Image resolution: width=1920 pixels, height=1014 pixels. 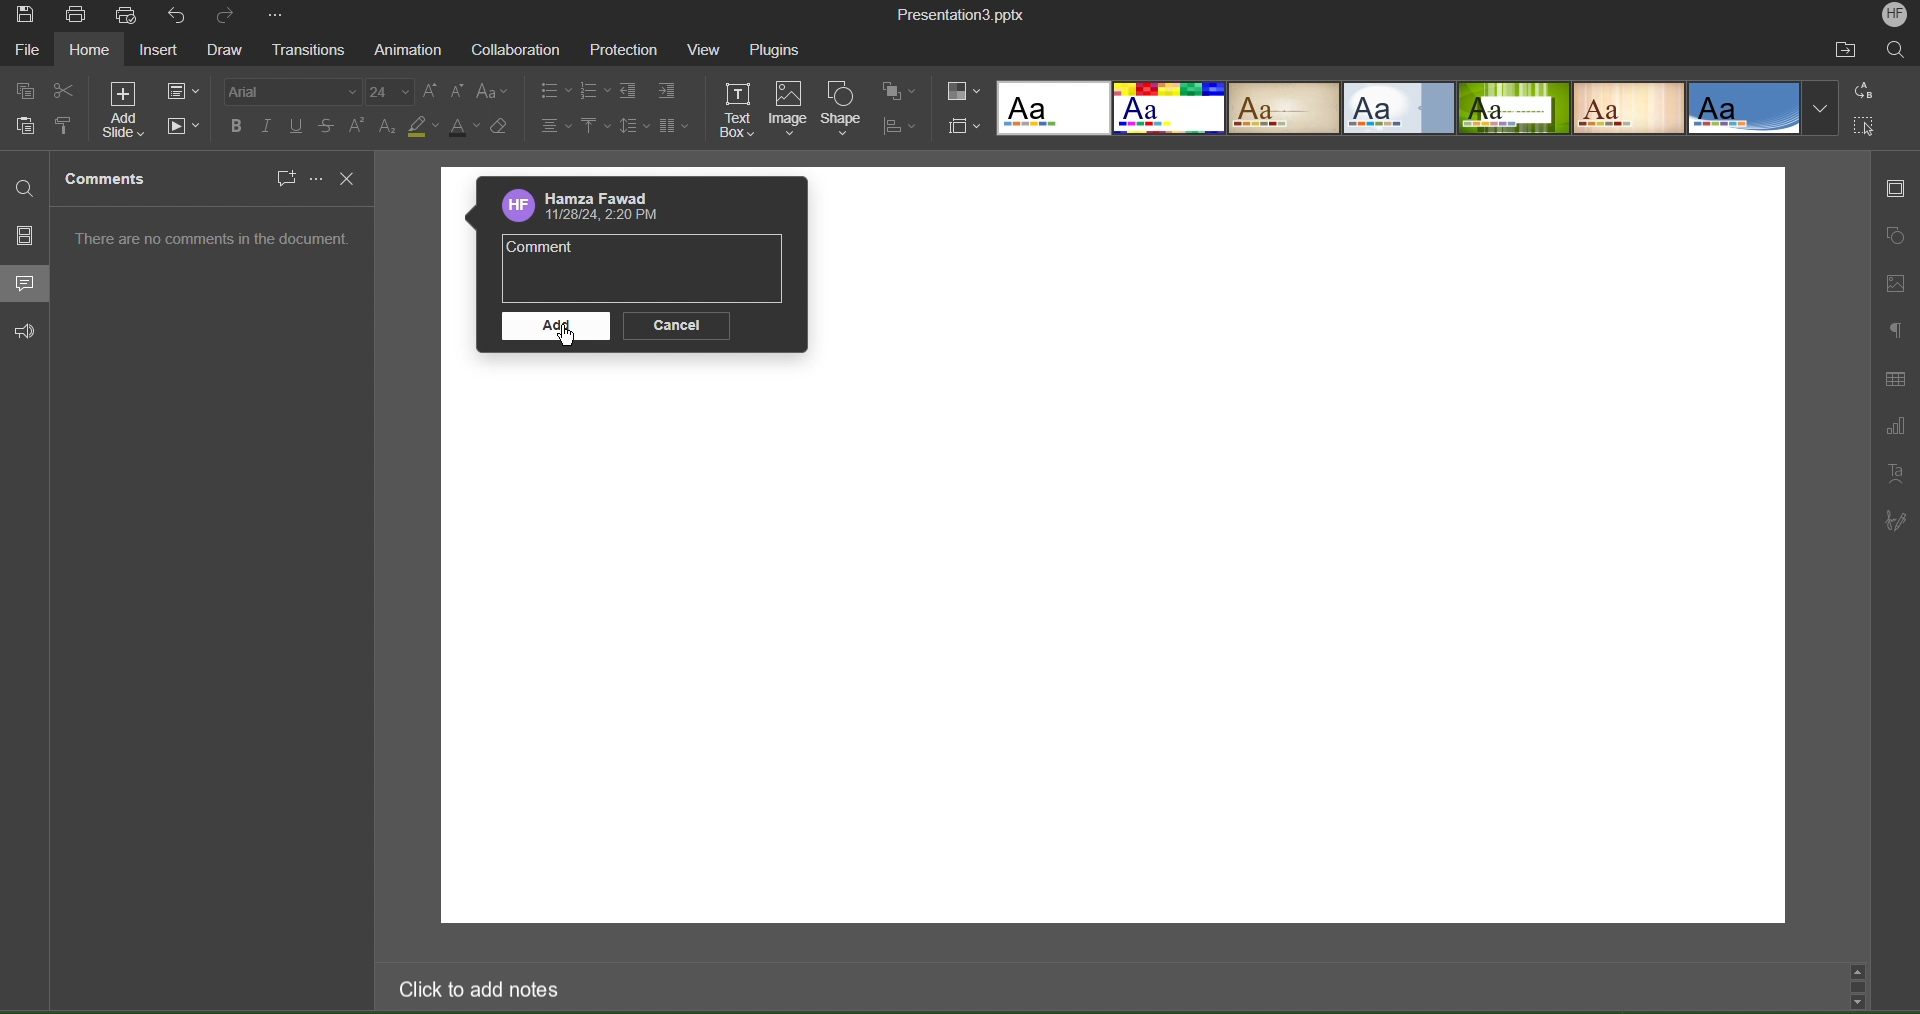 What do you see at coordinates (1865, 92) in the screenshot?
I see `Replace` at bounding box center [1865, 92].